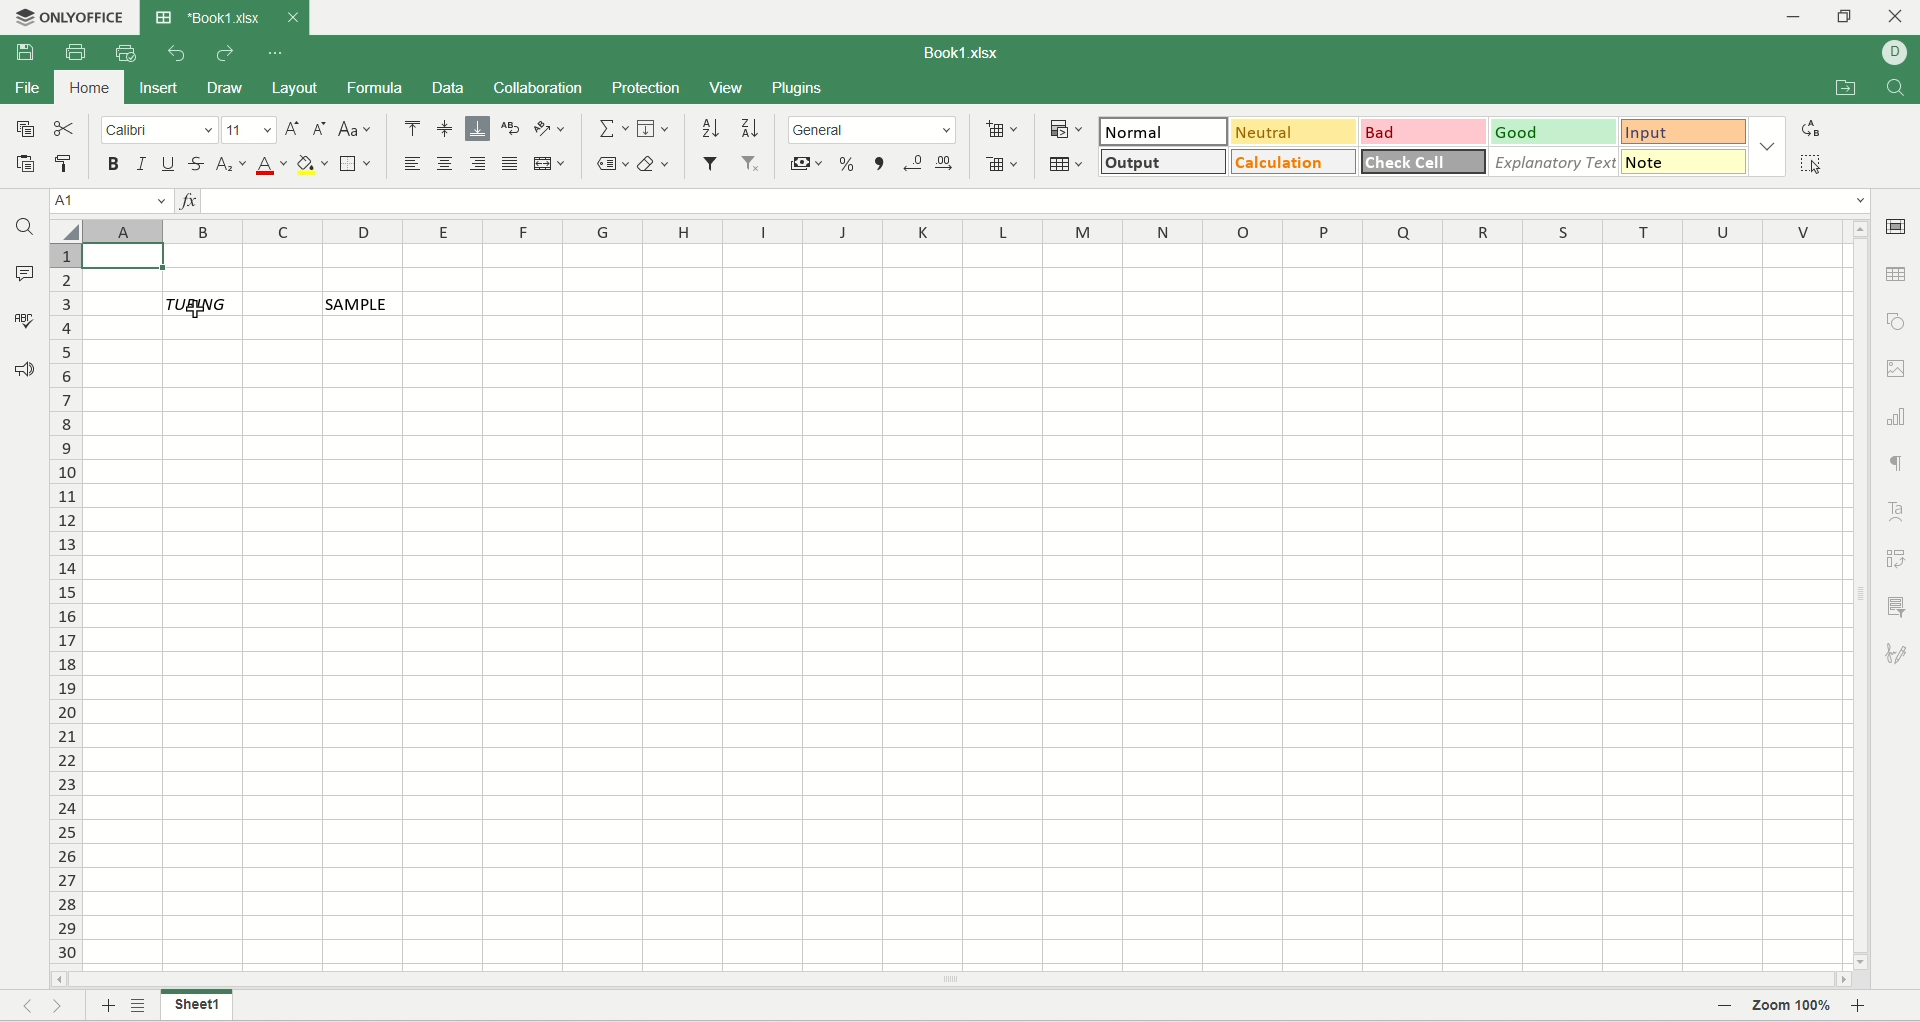 This screenshot has width=1920, height=1022. I want to click on signature settings, so click(1896, 655).